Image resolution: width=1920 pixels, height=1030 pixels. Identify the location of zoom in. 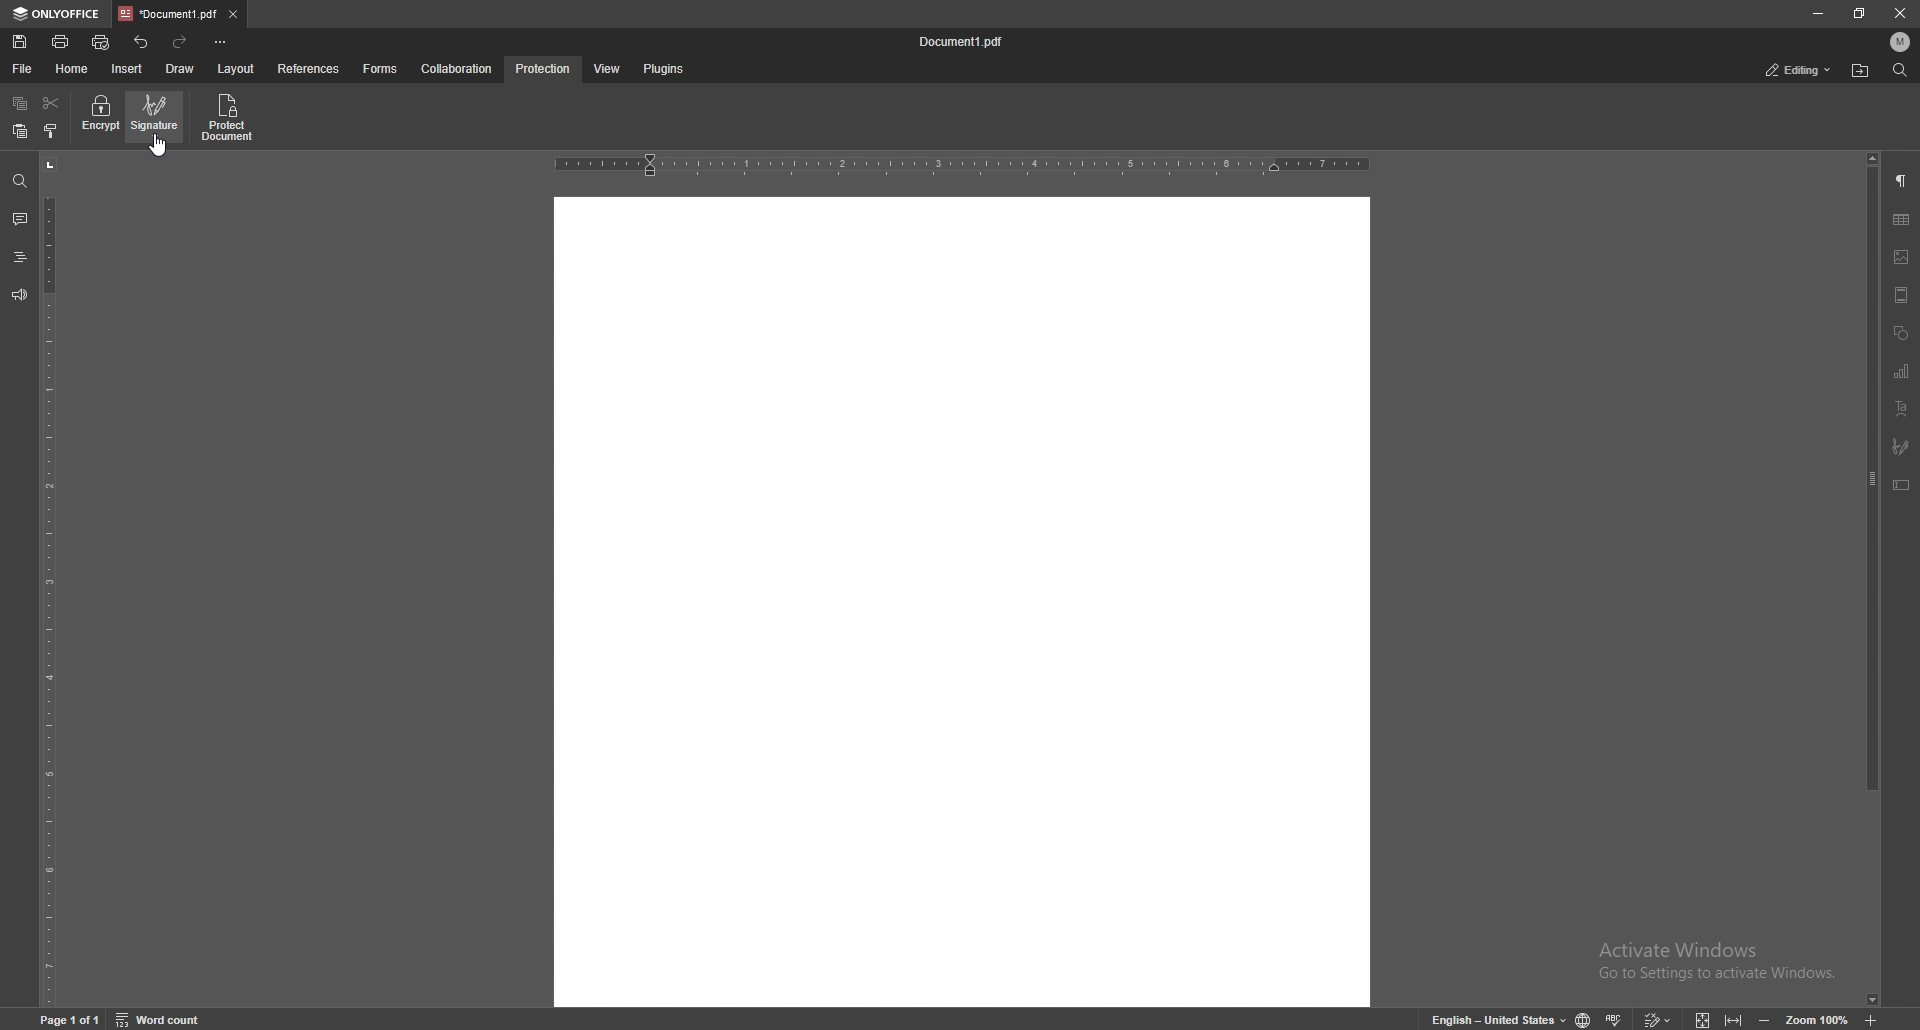
(1888, 1020).